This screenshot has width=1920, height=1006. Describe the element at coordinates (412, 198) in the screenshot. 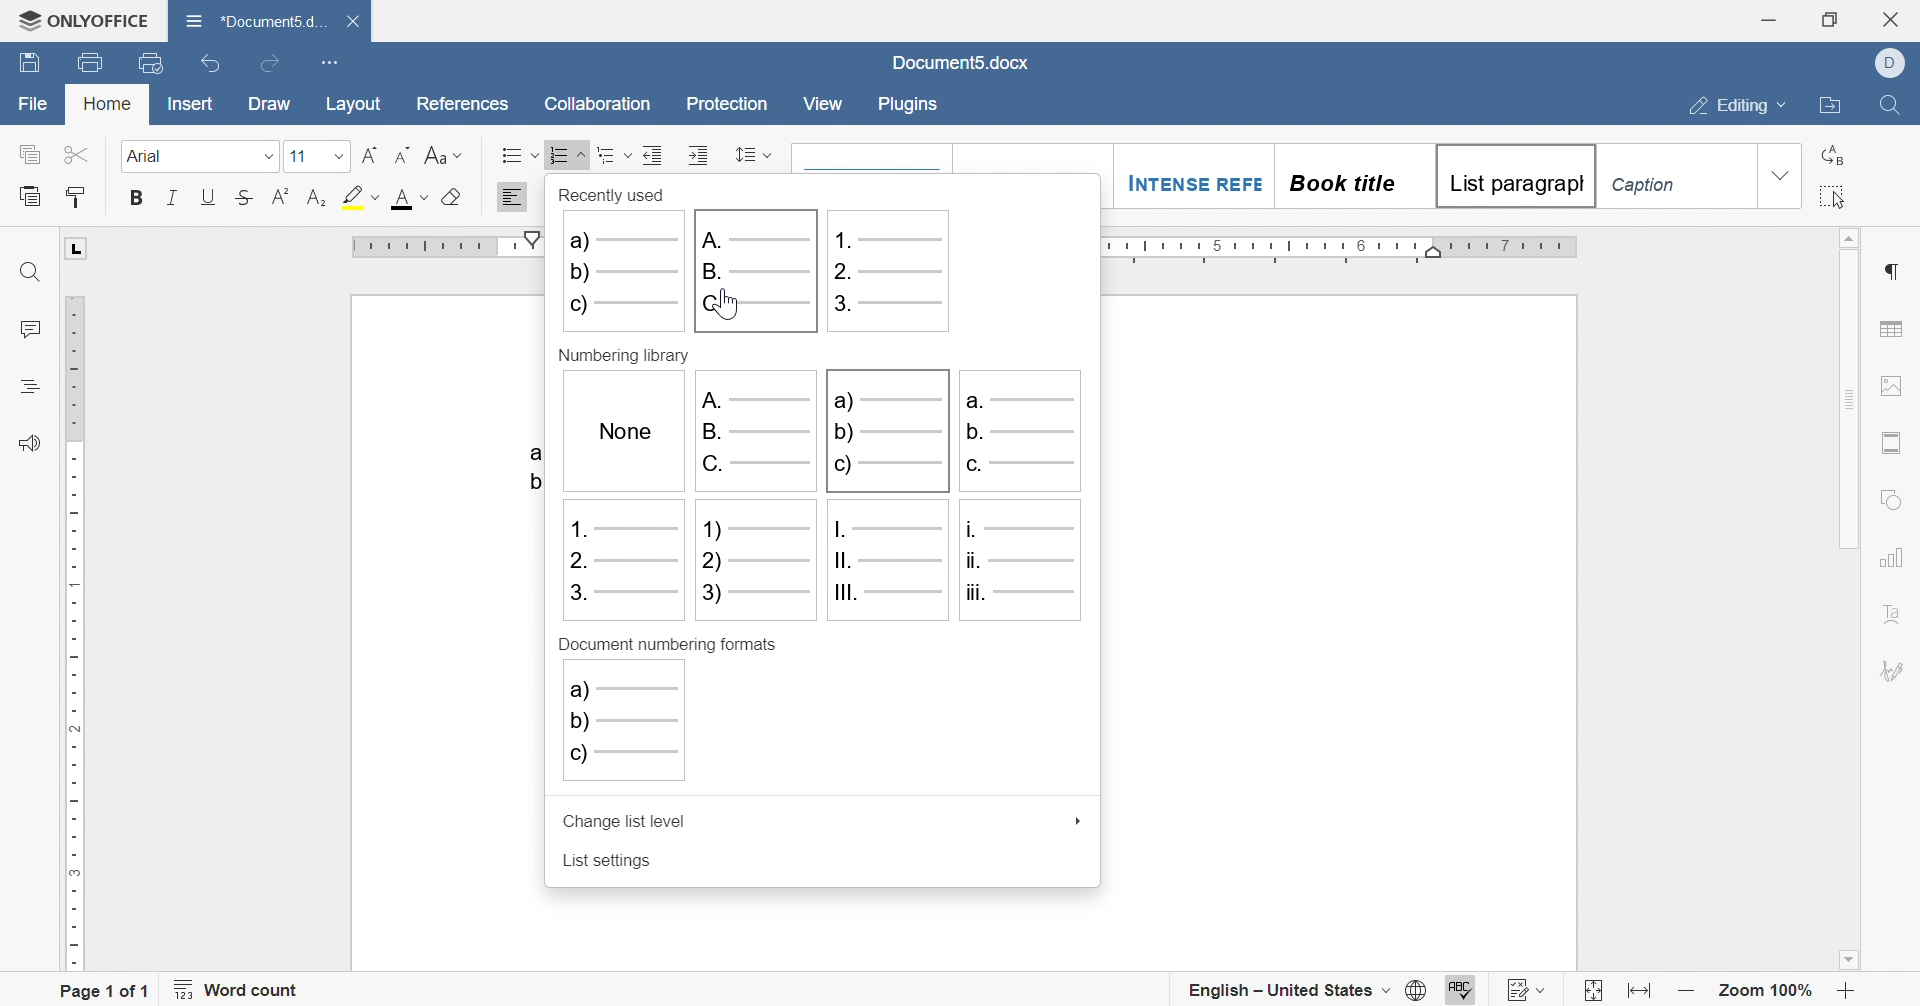

I see `font color` at that location.